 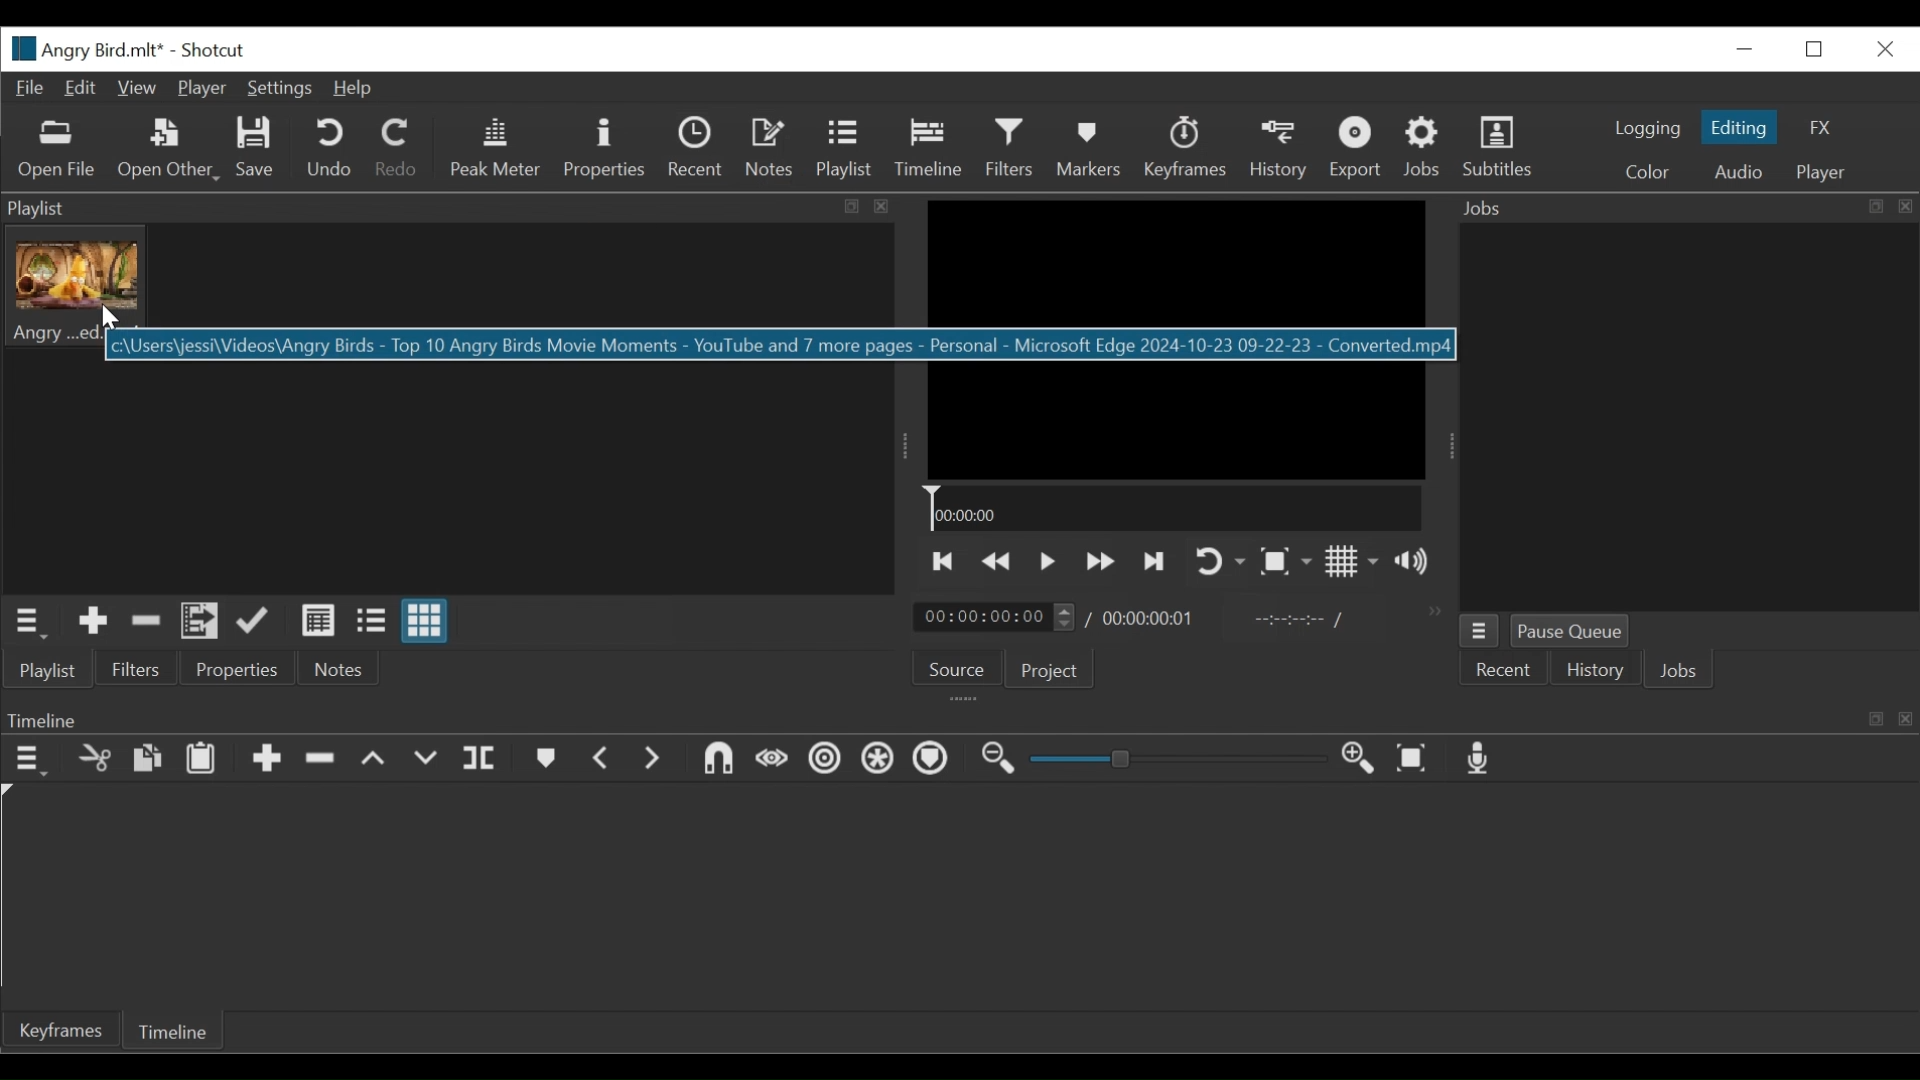 I want to click on Jobs, so click(x=1679, y=673).